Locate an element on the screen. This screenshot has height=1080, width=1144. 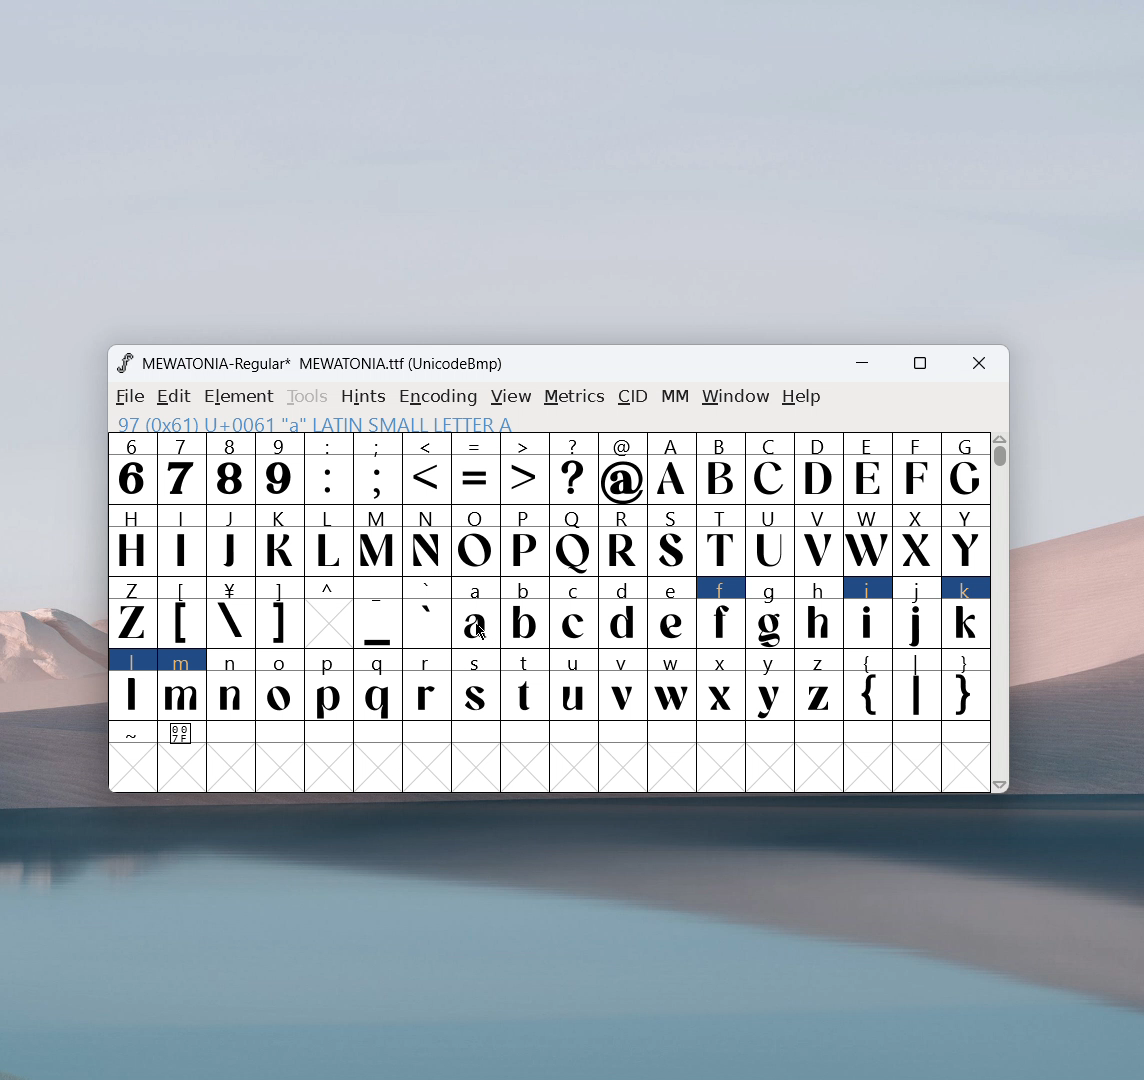
view is located at coordinates (511, 397).